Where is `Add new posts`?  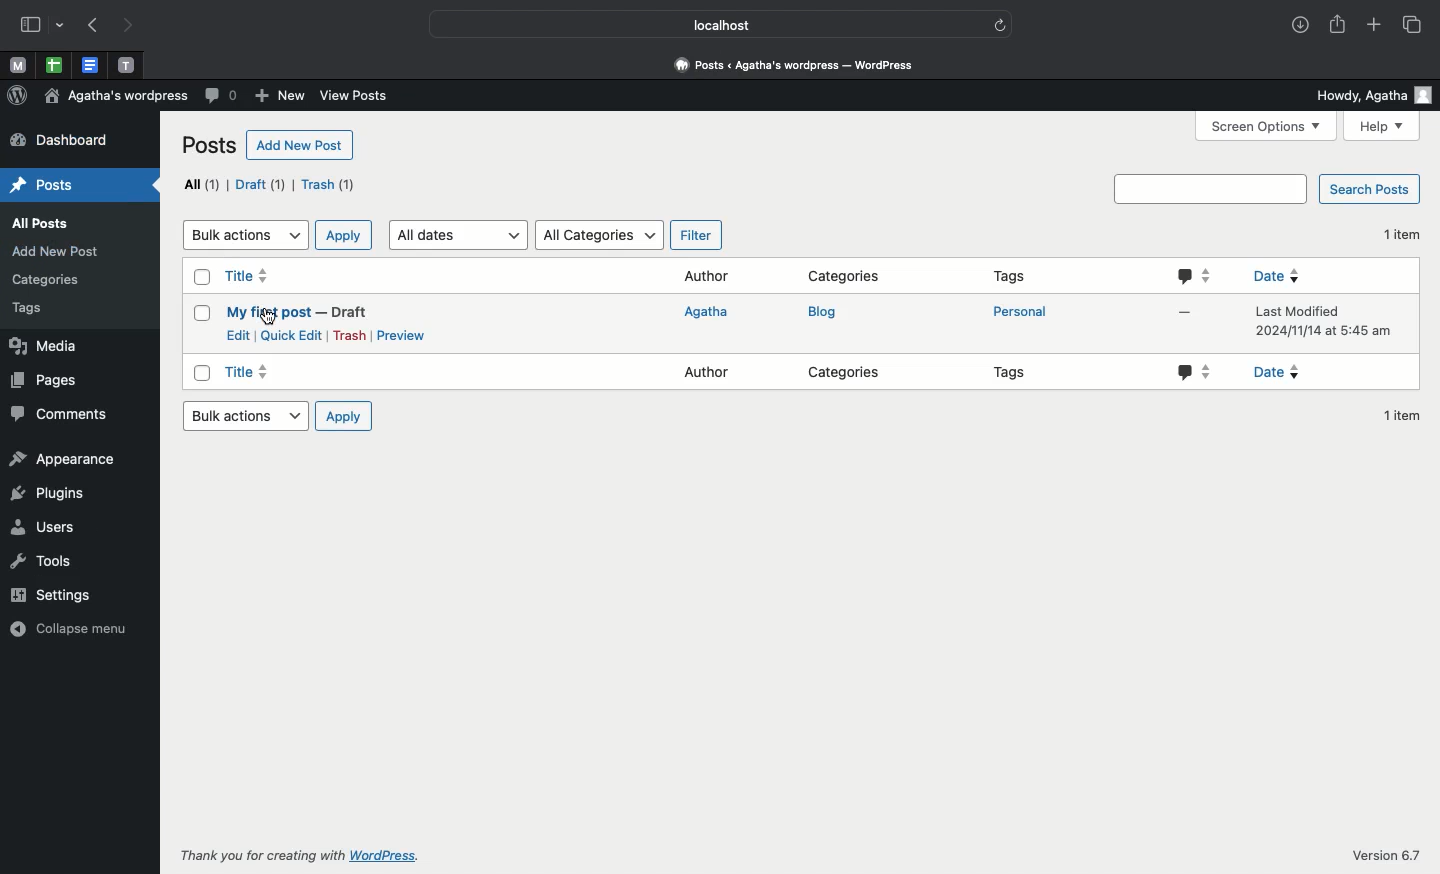 Add new posts is located at coordinates (298, 147).